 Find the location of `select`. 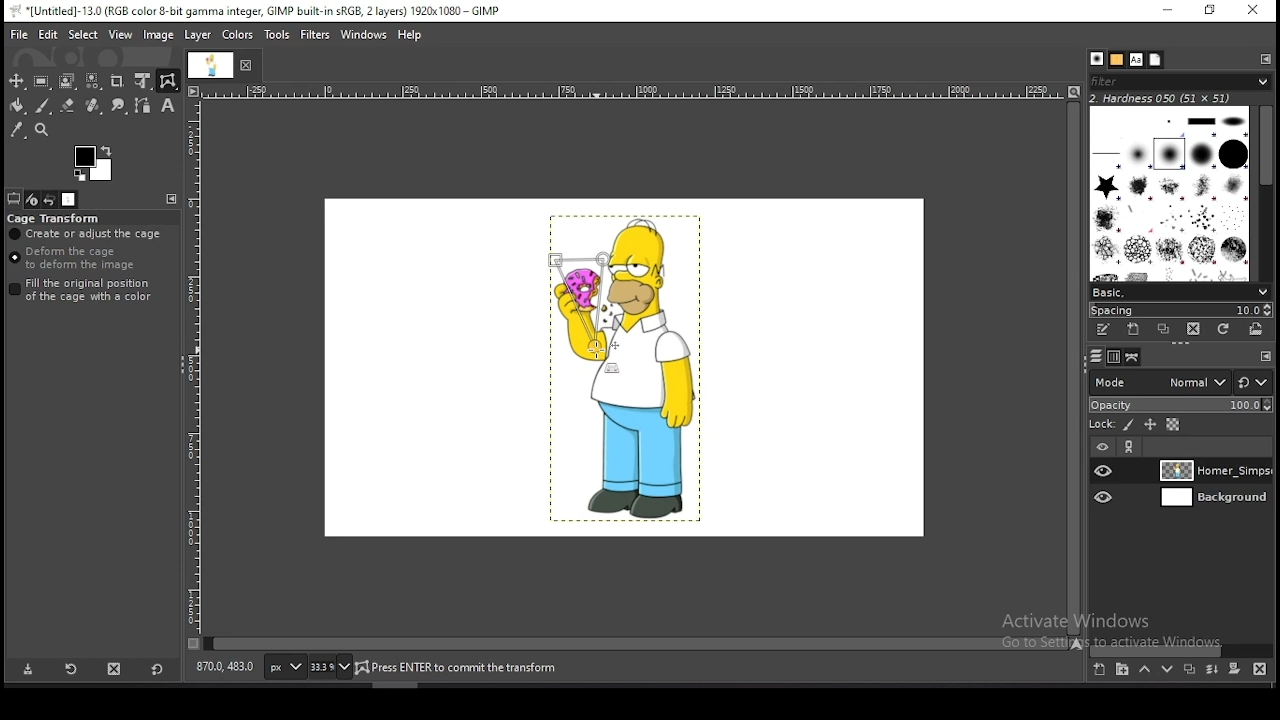

select is located at coordinates (83, 34).